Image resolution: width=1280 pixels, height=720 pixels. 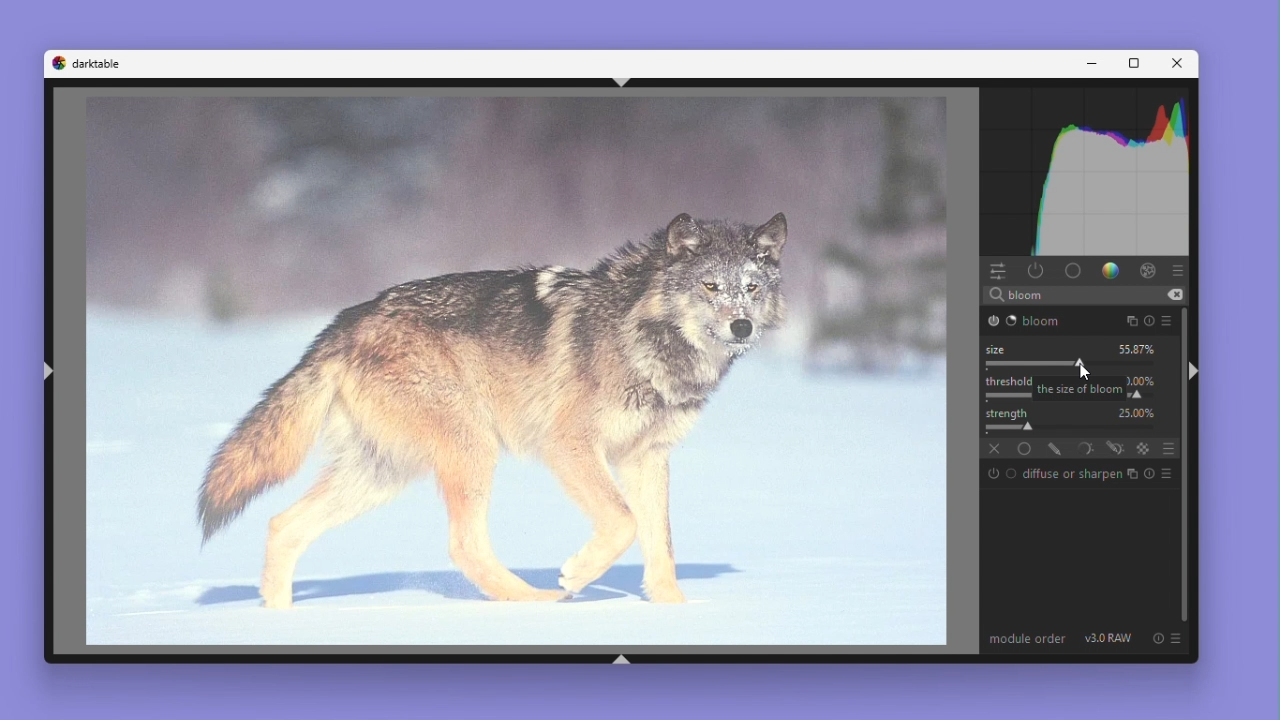 I want to click on drawn and parametric mask, so click(x=1117, y=448).